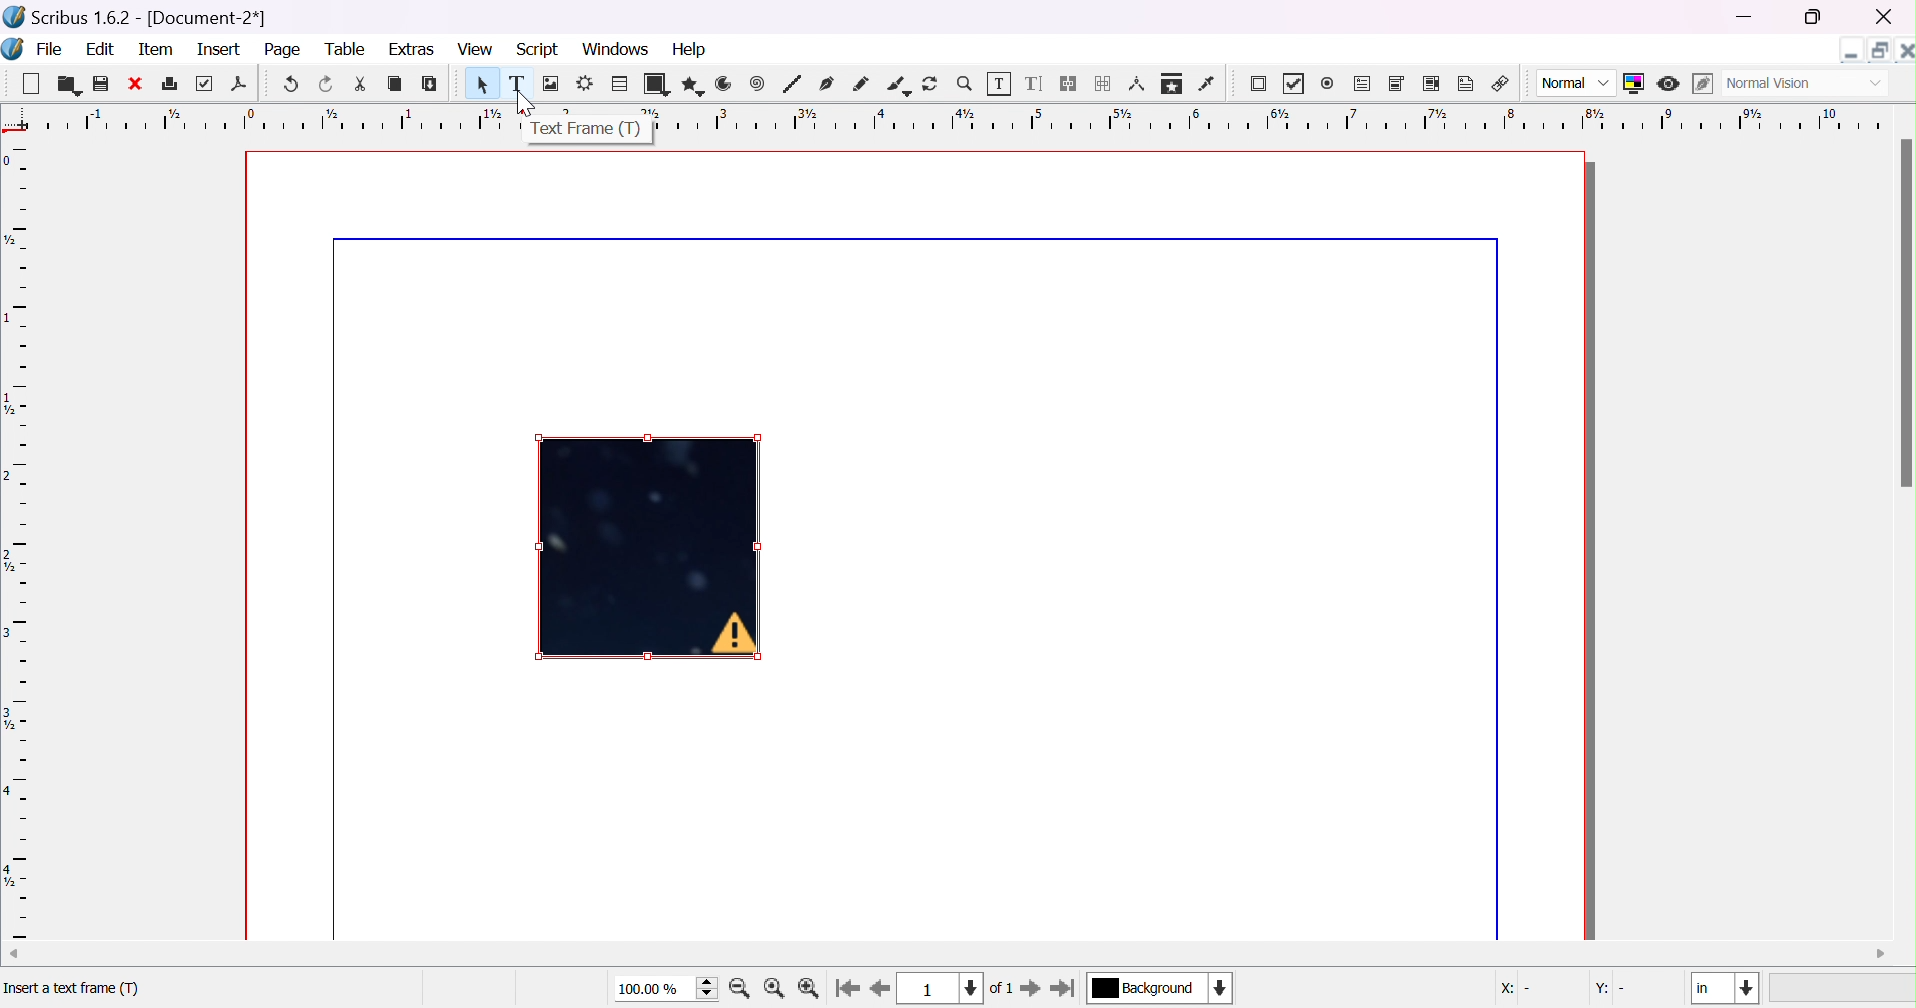 This screenshot has height=1008, width=1916. Describe the element at coordinates (1171, 83) in the screenshot. I see `copy item properties` at that location.